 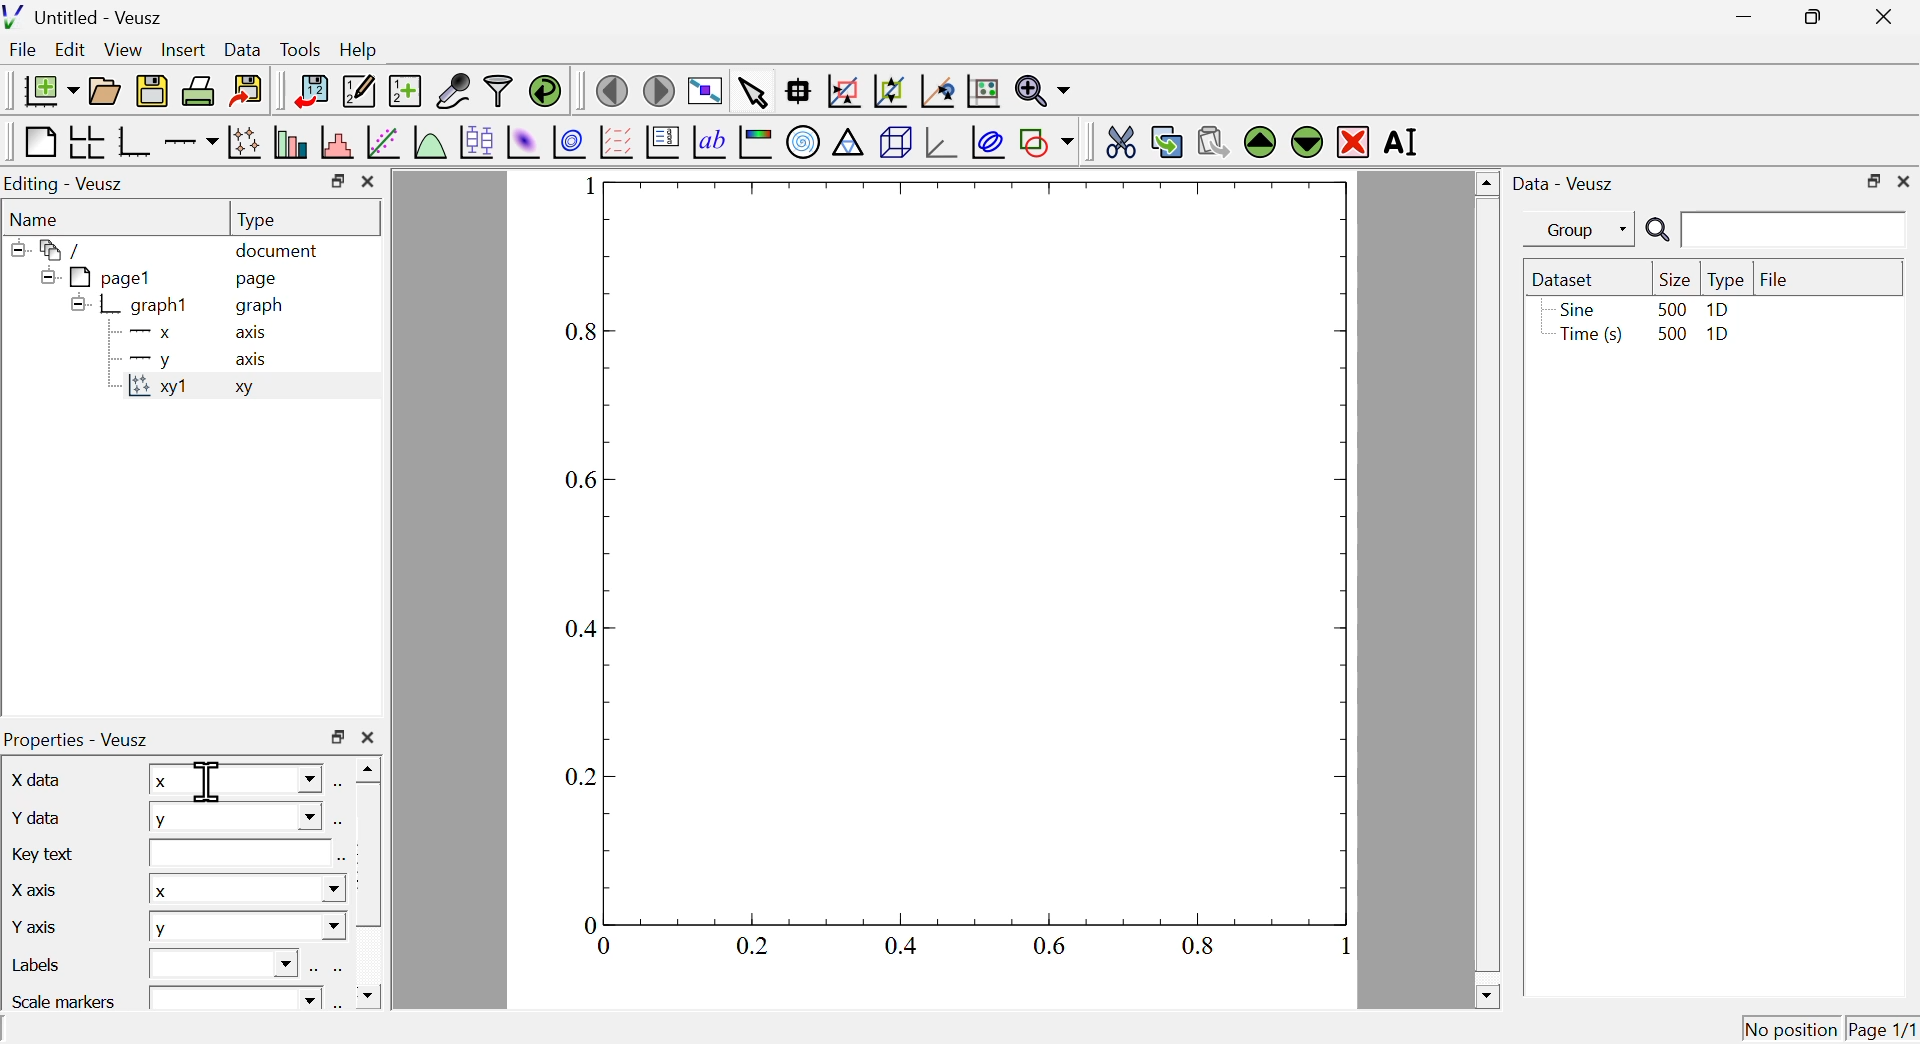 What do you see at coordinates (260, 306) in the screenshot?
I see `graph` at bounding box center [260, 306].